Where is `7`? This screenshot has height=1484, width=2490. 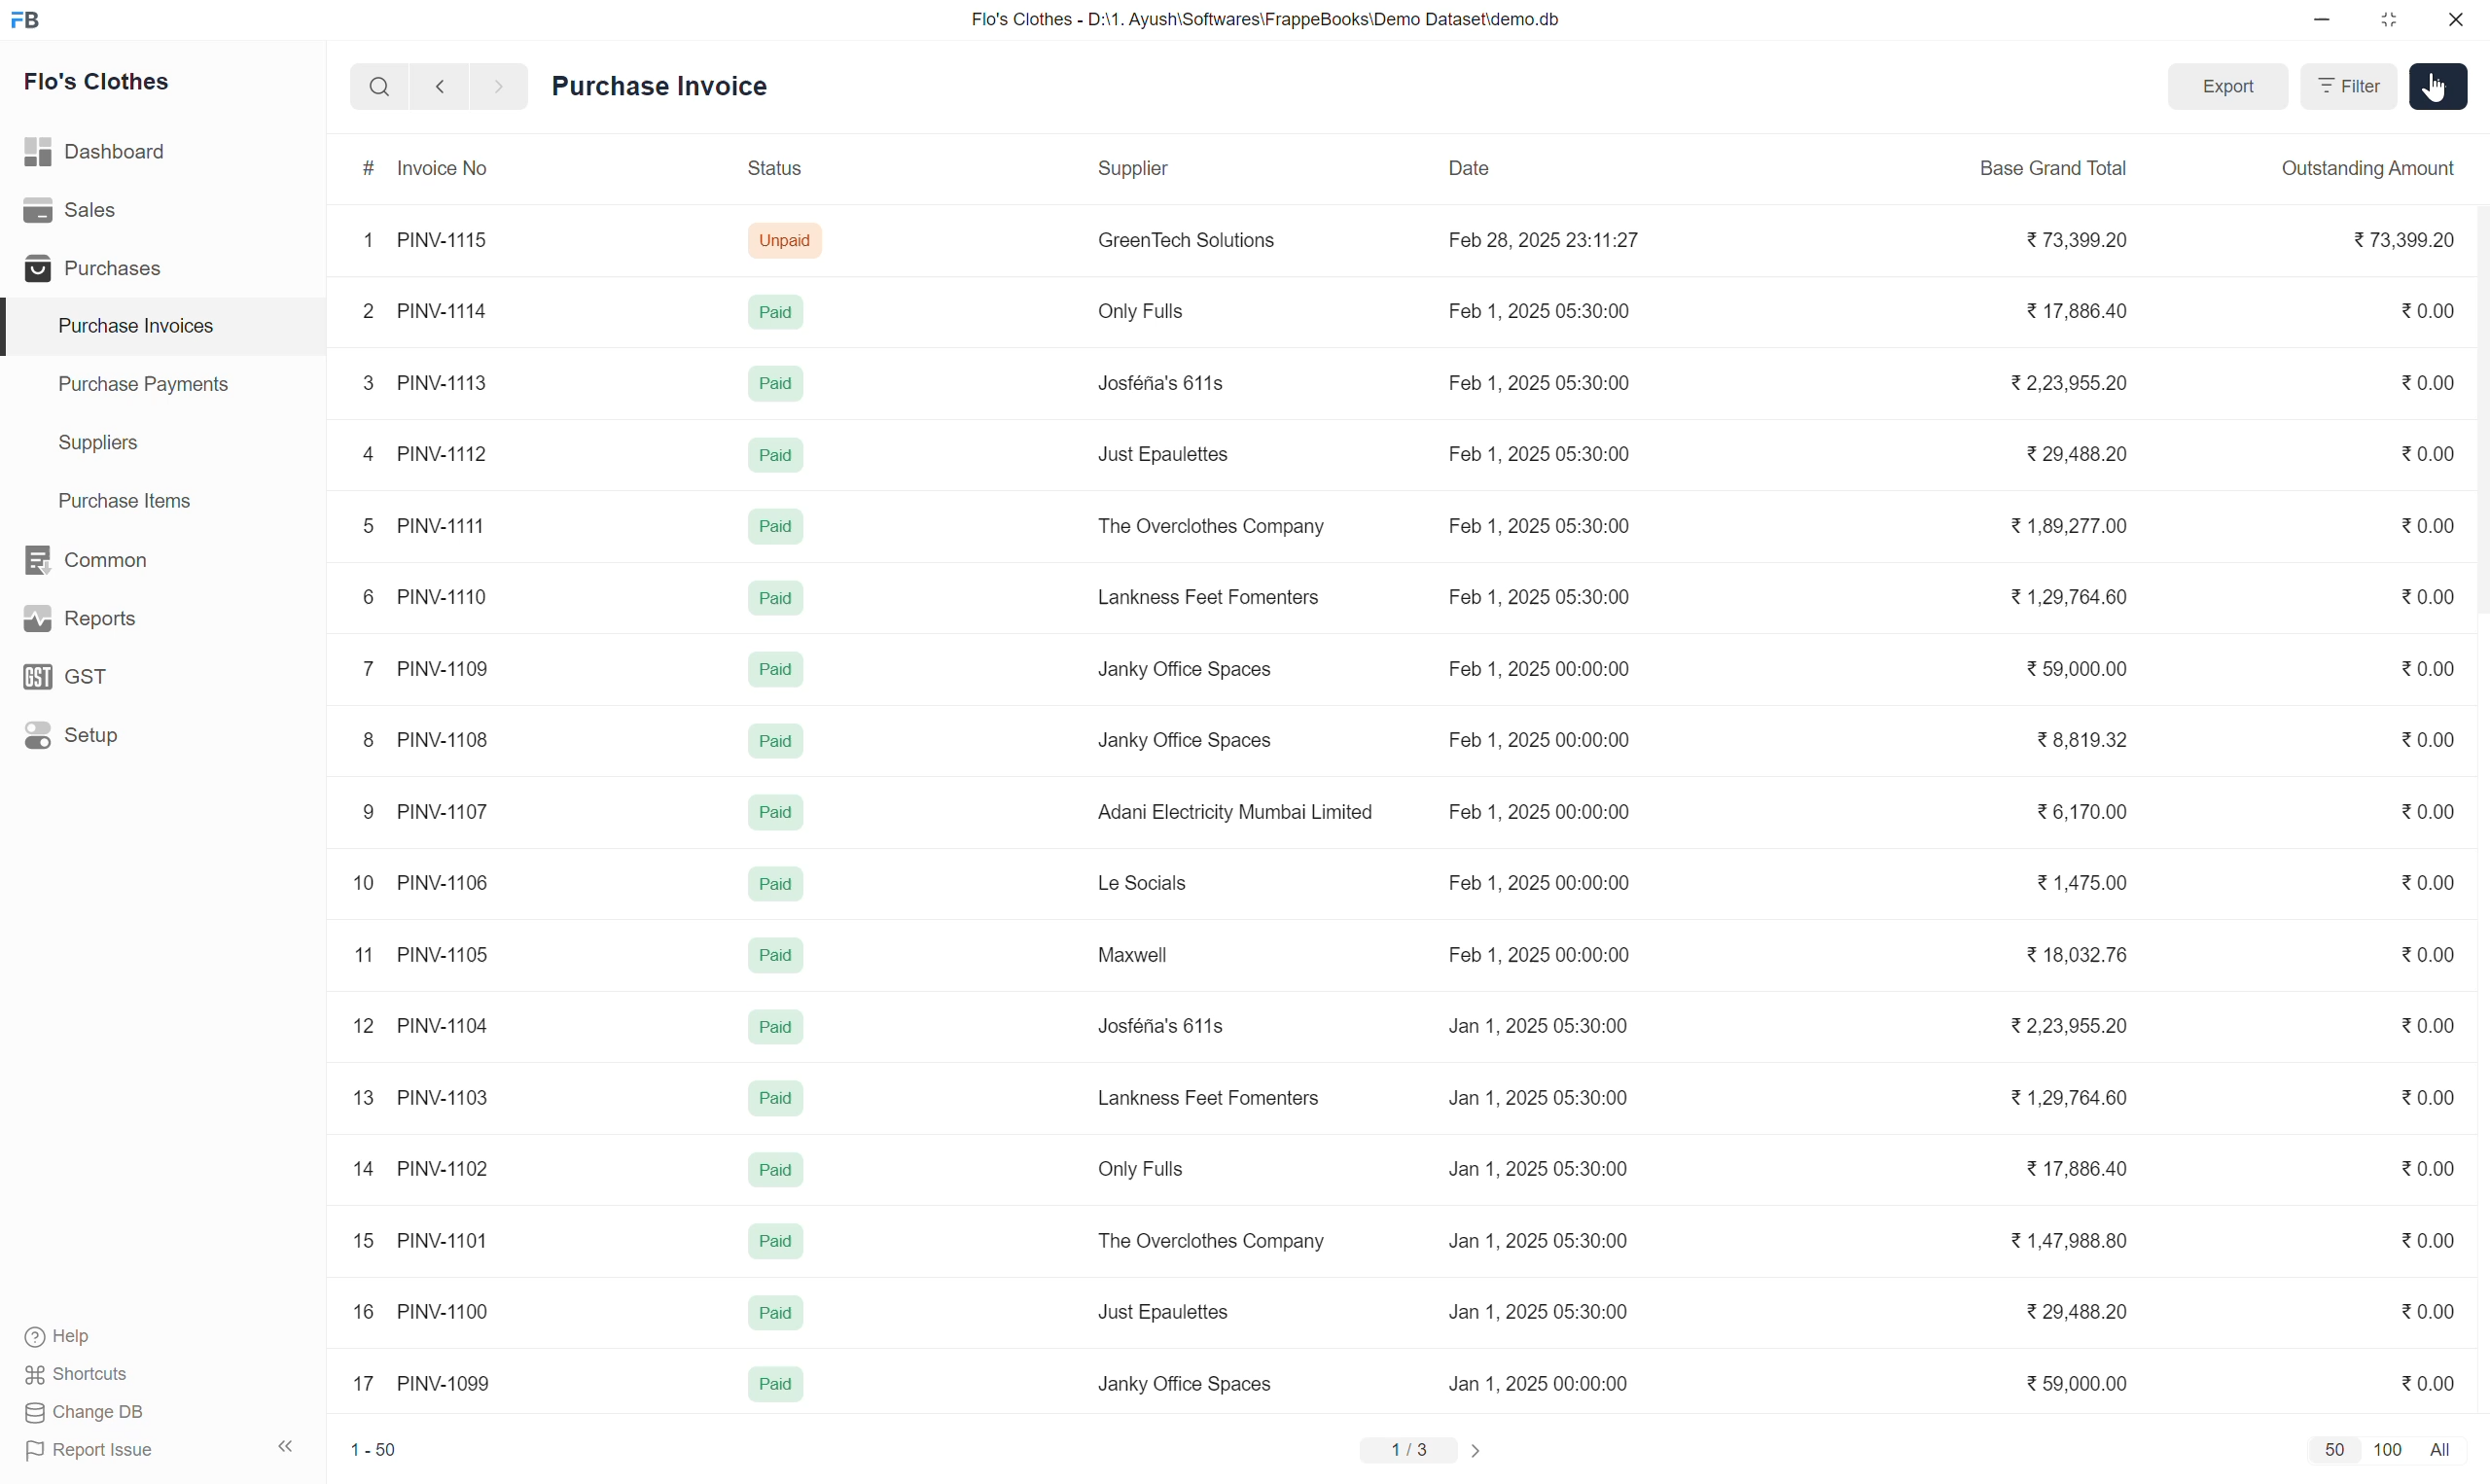 7 is located at coordinates (360, 670).